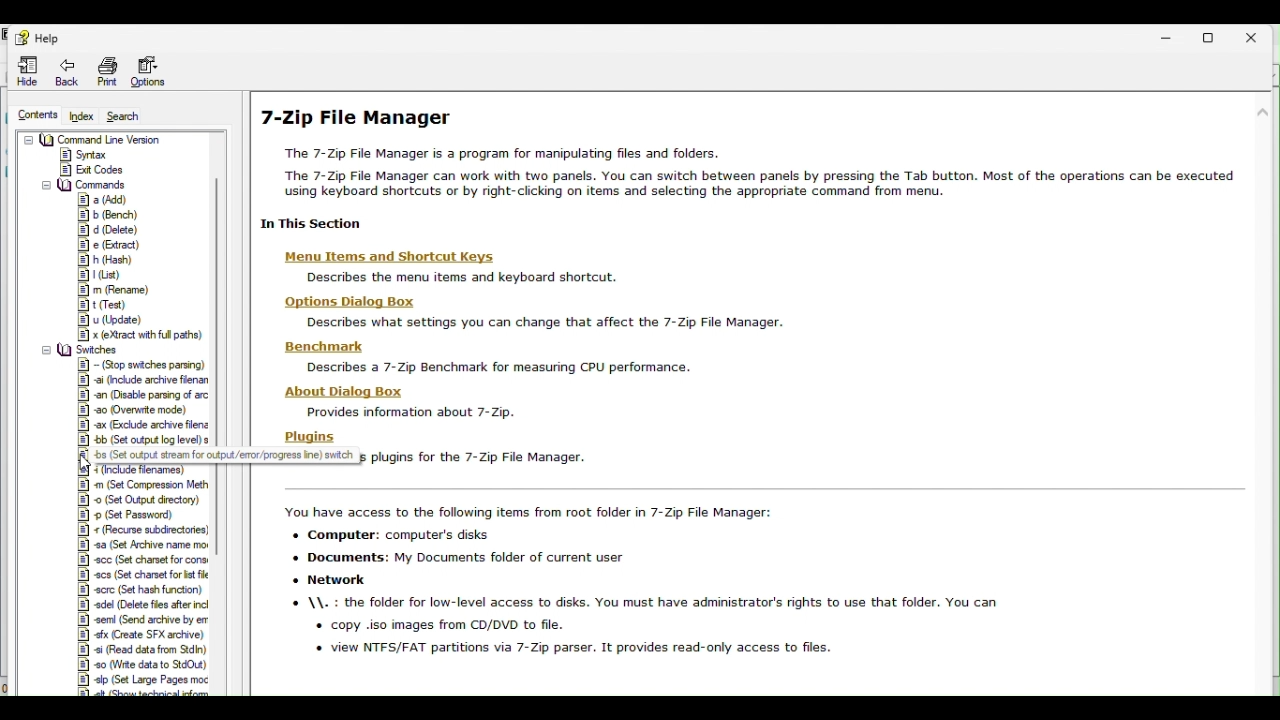 The width and height of the screenshot is (1280, 720). I want to click on Switches, so click(132, 583).